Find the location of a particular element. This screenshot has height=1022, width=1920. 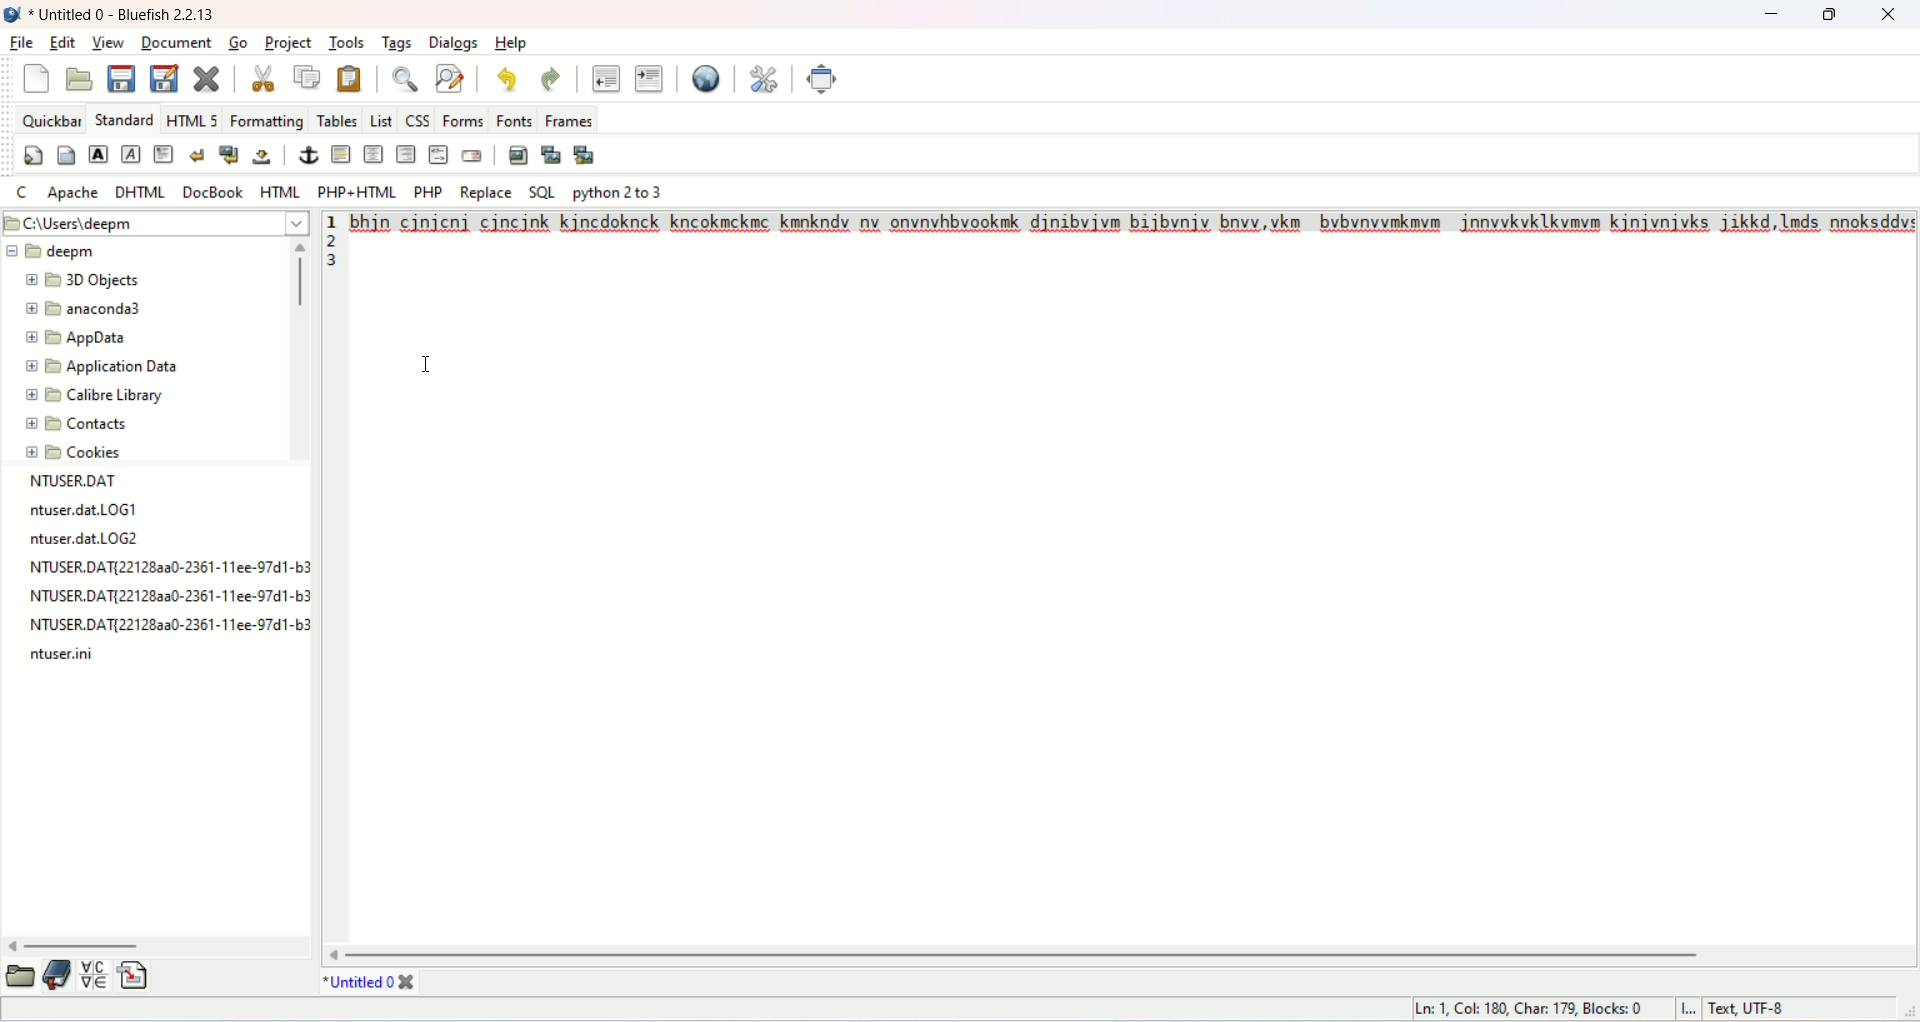

text is located at coordinates (1135, 228).